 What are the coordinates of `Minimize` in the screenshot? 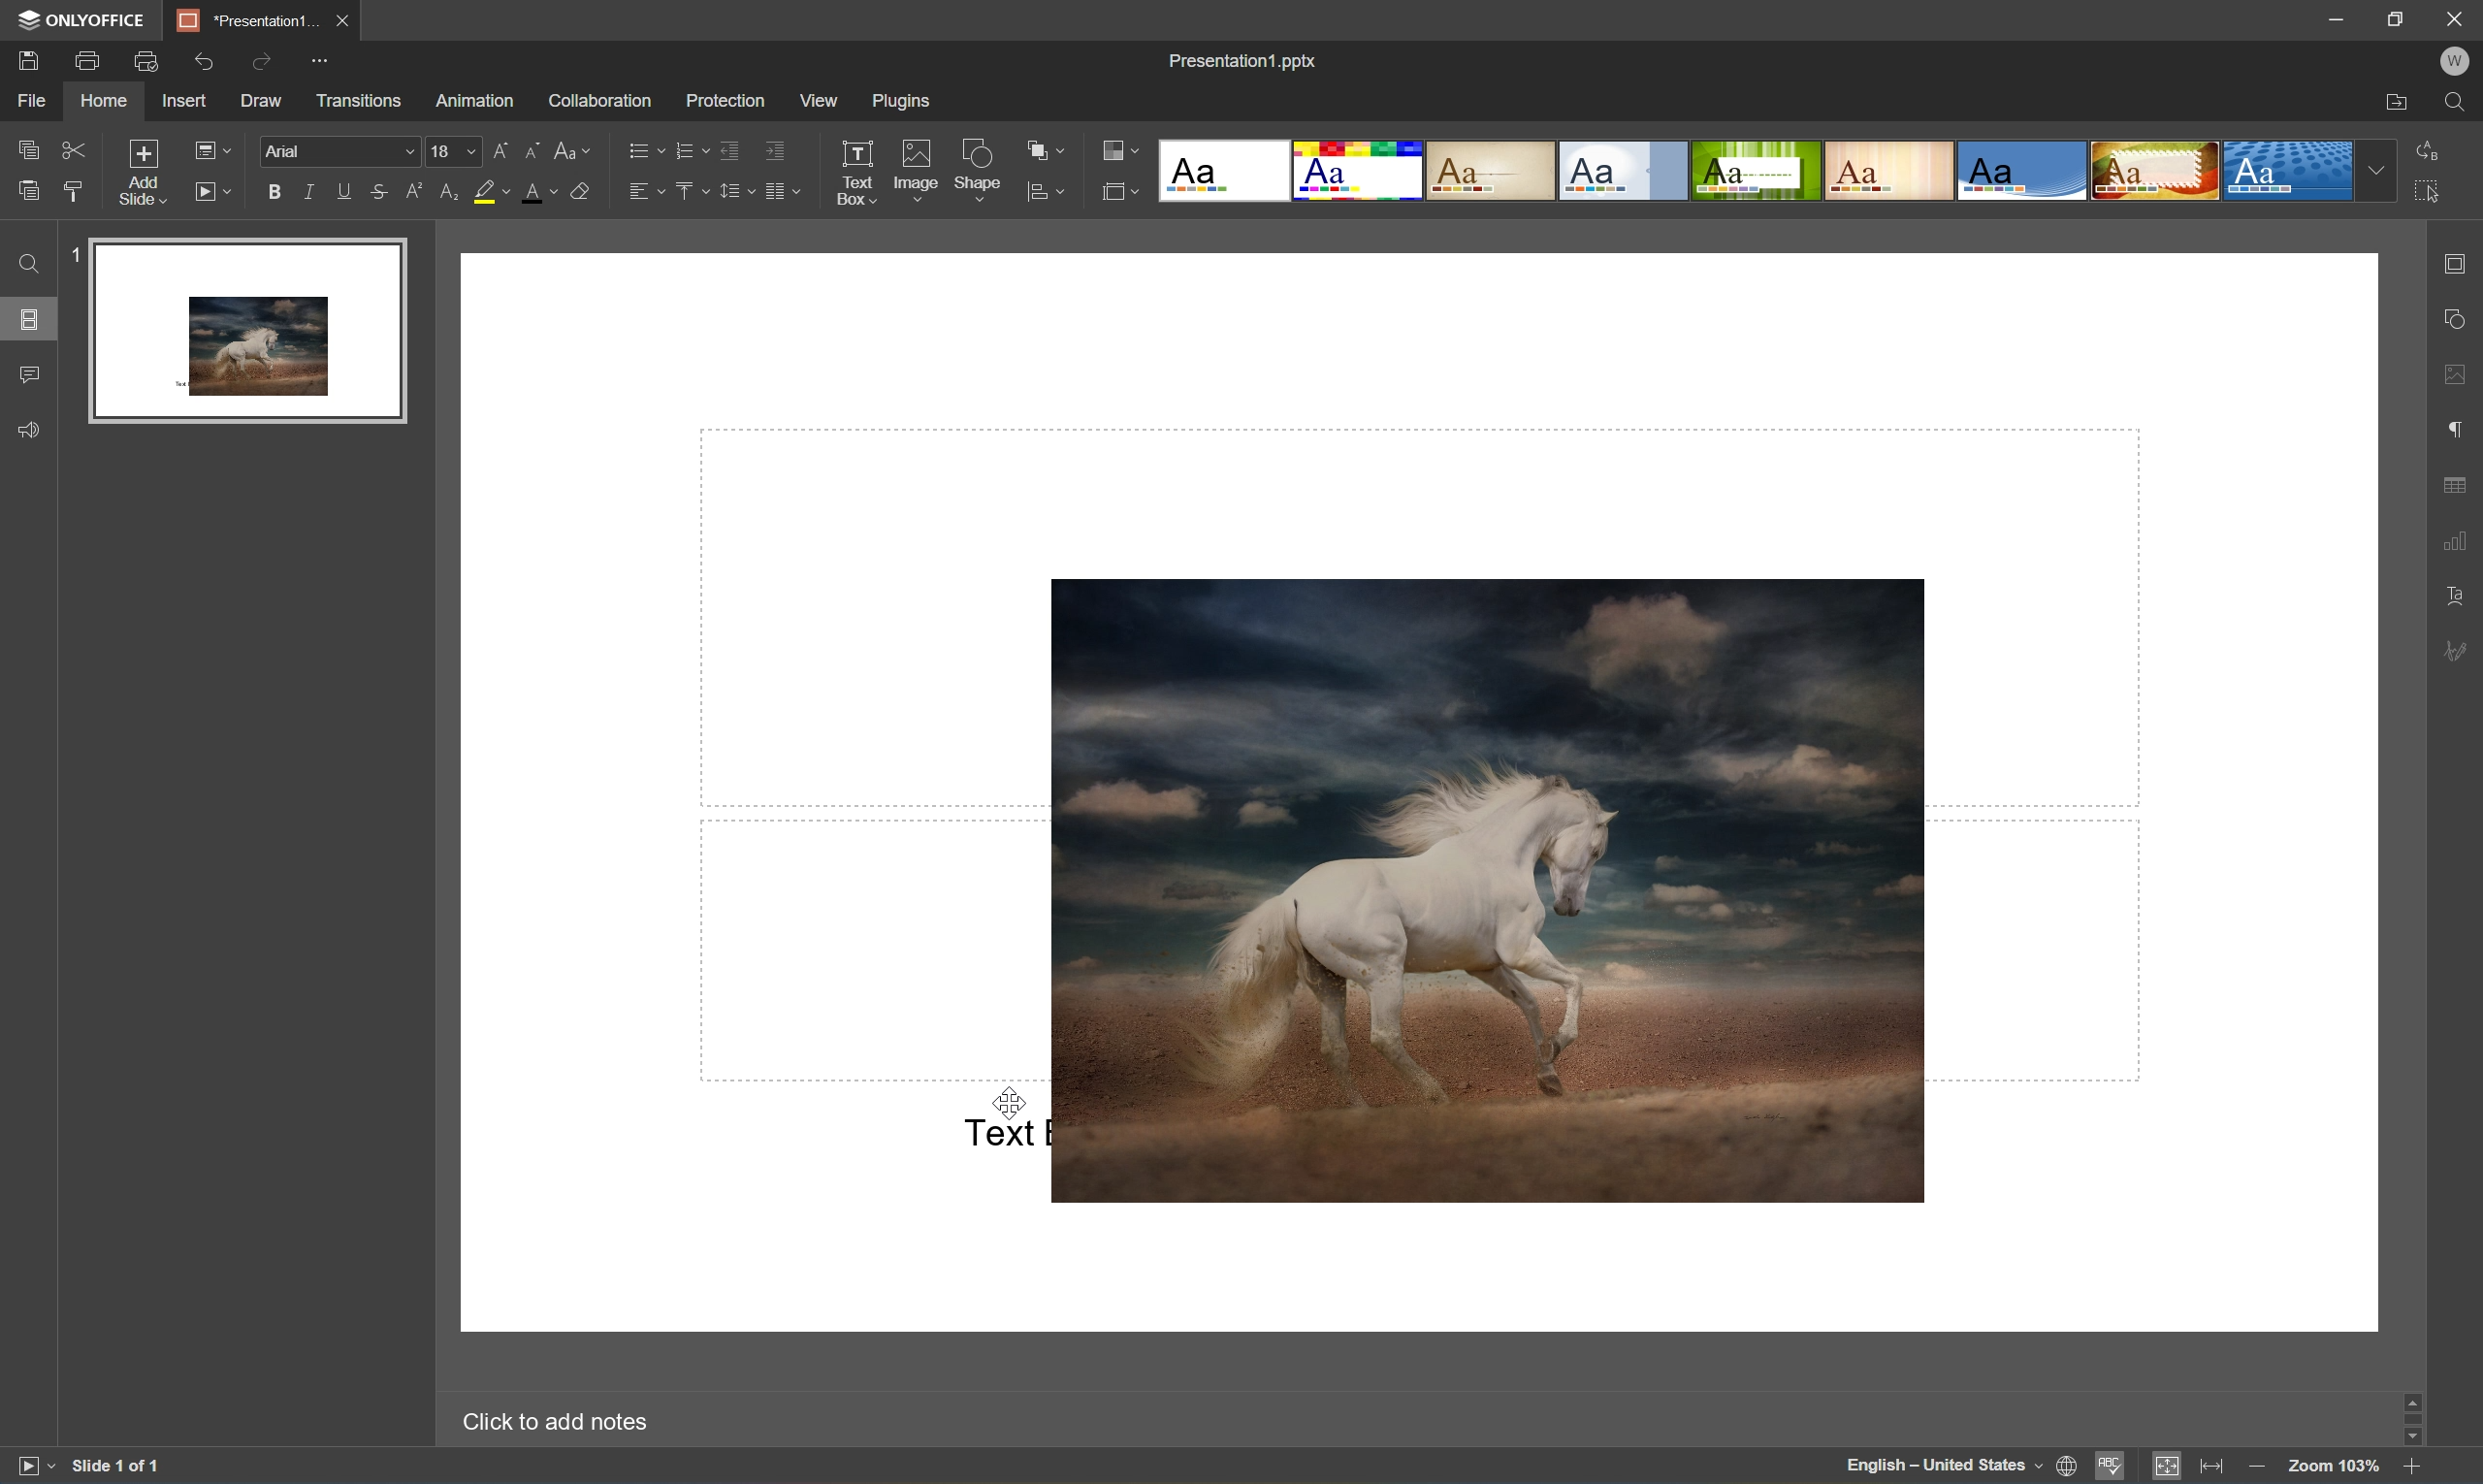 It's located at (2323, 18).